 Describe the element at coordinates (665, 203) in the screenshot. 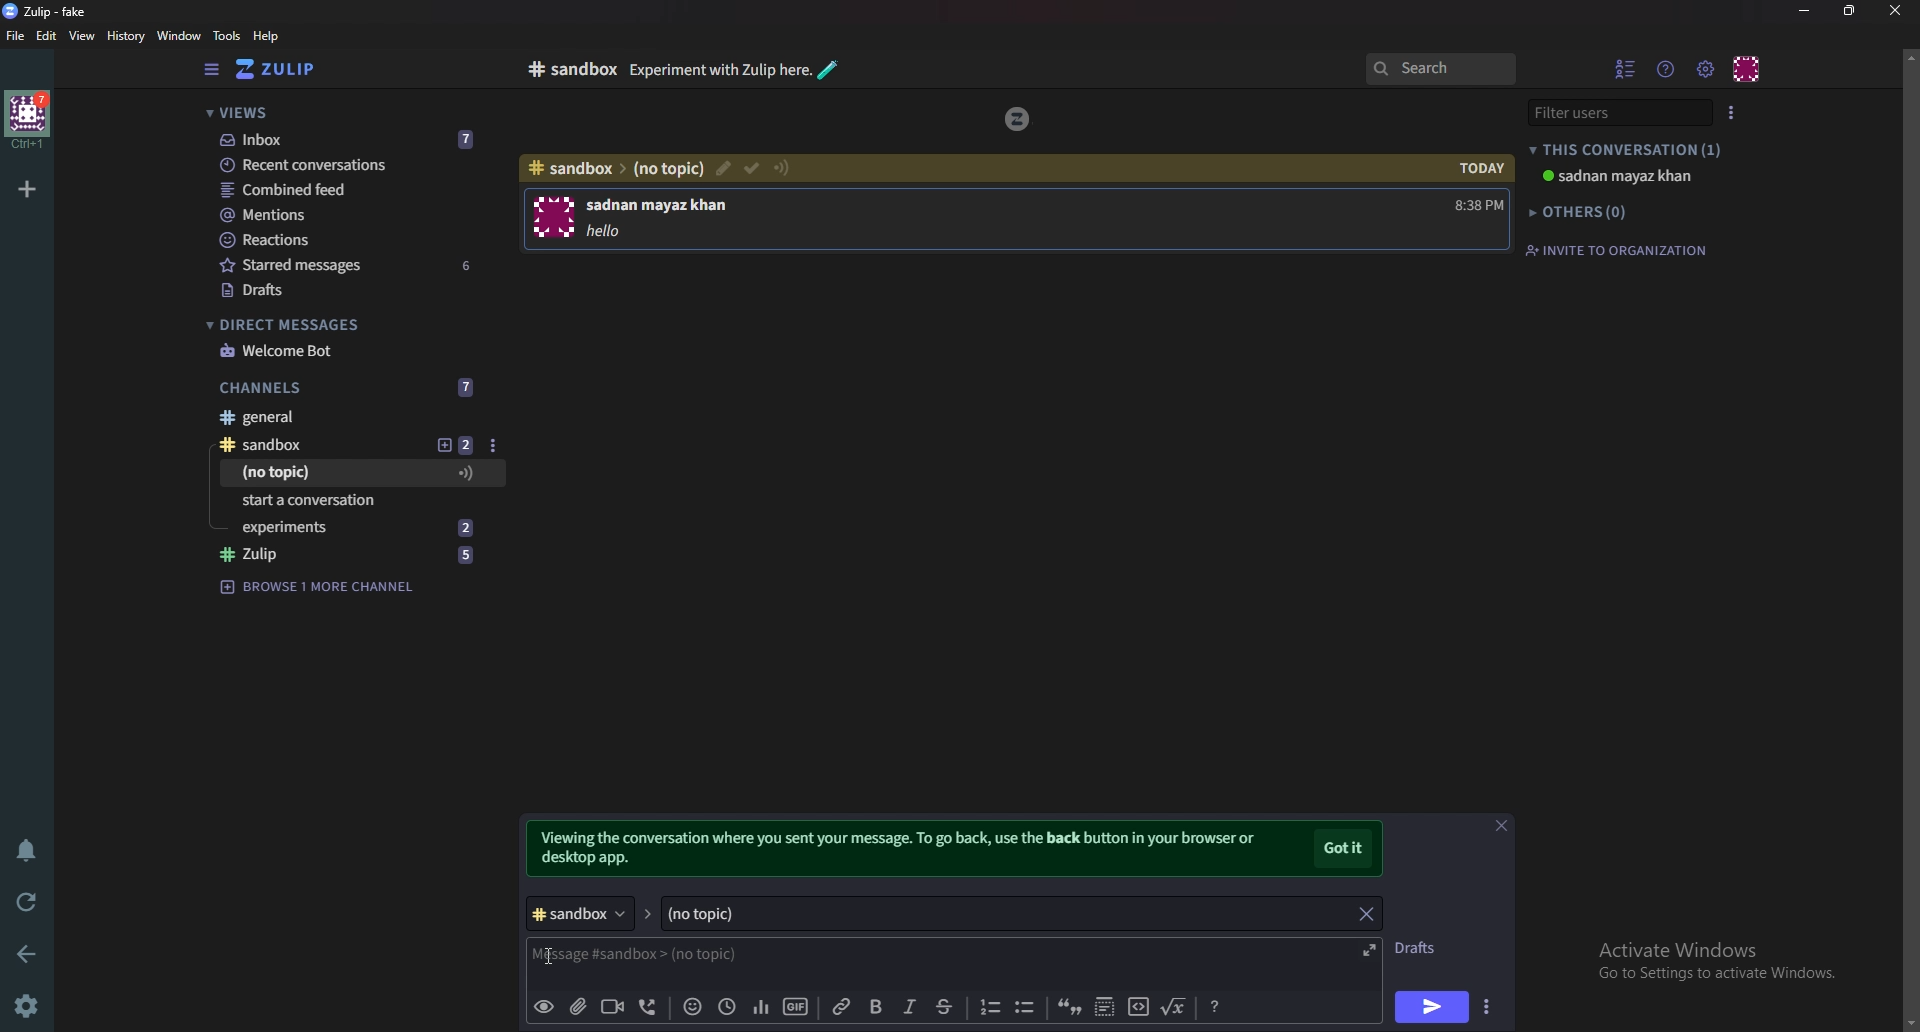

I see `sadnan mayaz khan` at that location.